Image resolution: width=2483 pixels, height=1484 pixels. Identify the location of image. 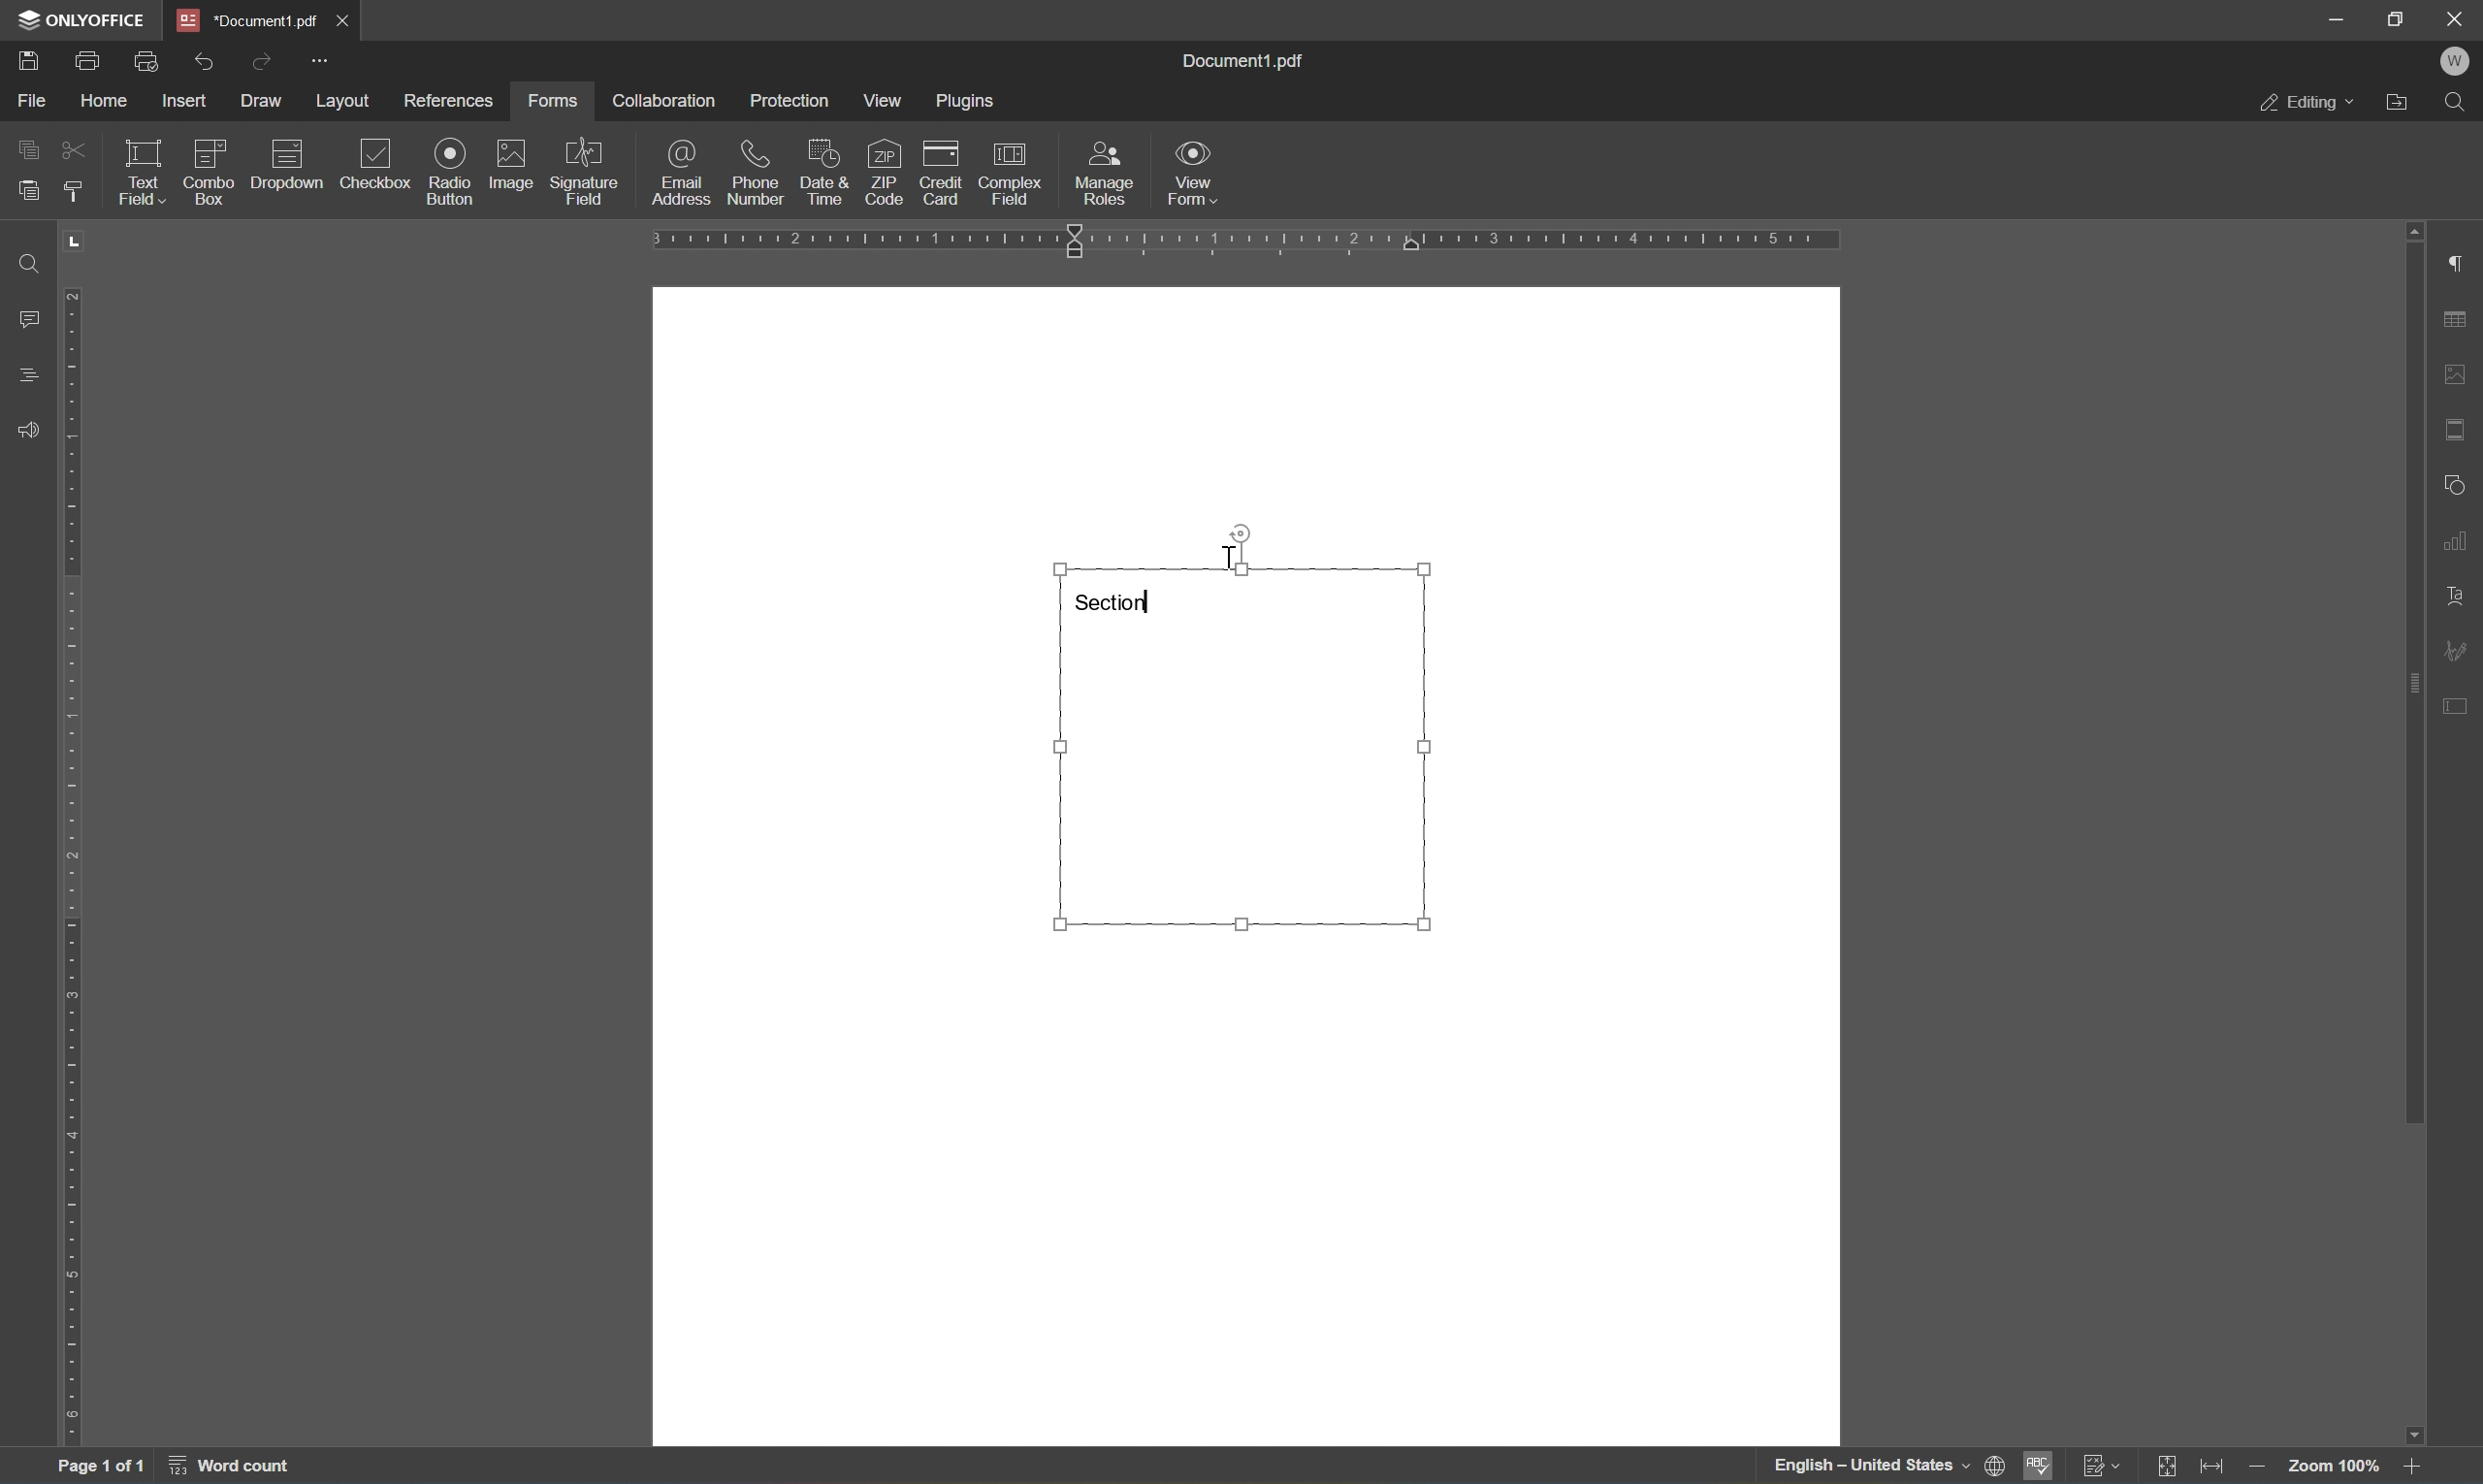
(512, 165).